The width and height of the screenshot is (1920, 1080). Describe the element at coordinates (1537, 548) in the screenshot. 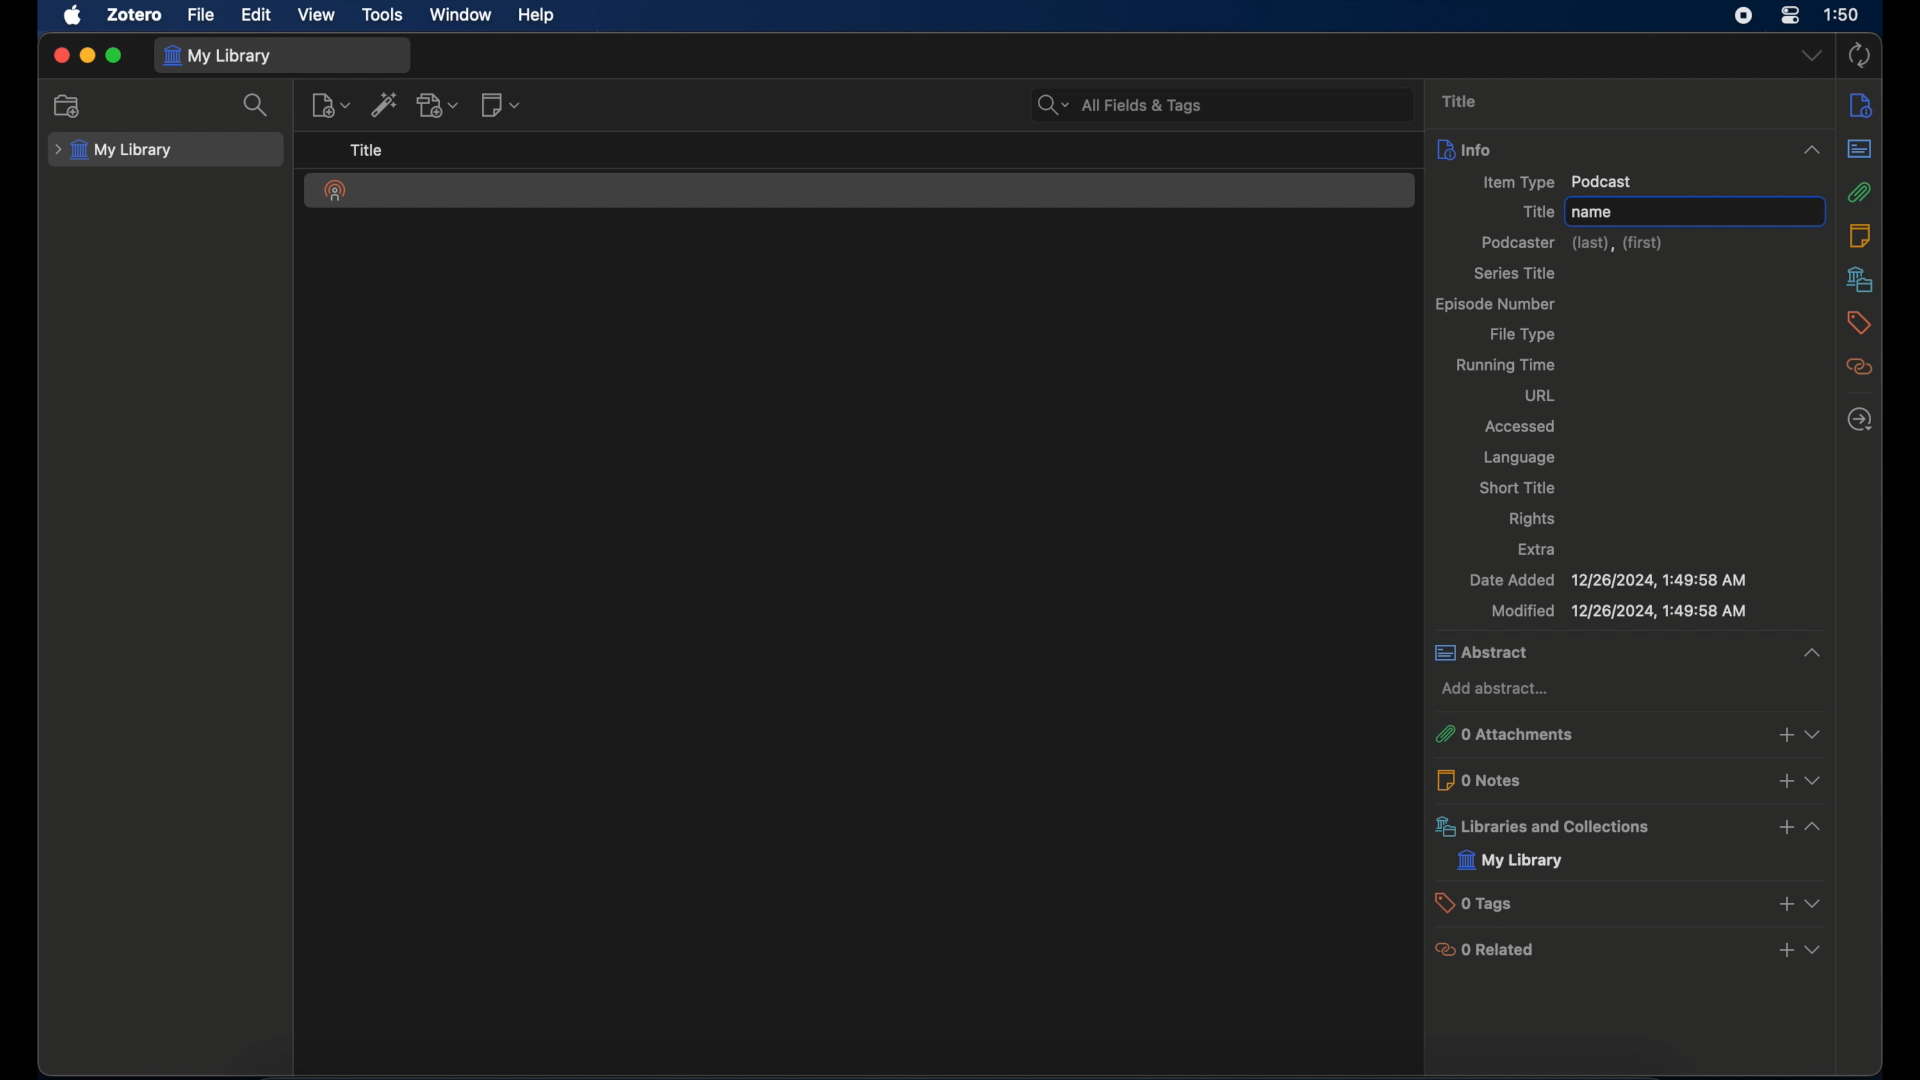

I see `extra` at that location.